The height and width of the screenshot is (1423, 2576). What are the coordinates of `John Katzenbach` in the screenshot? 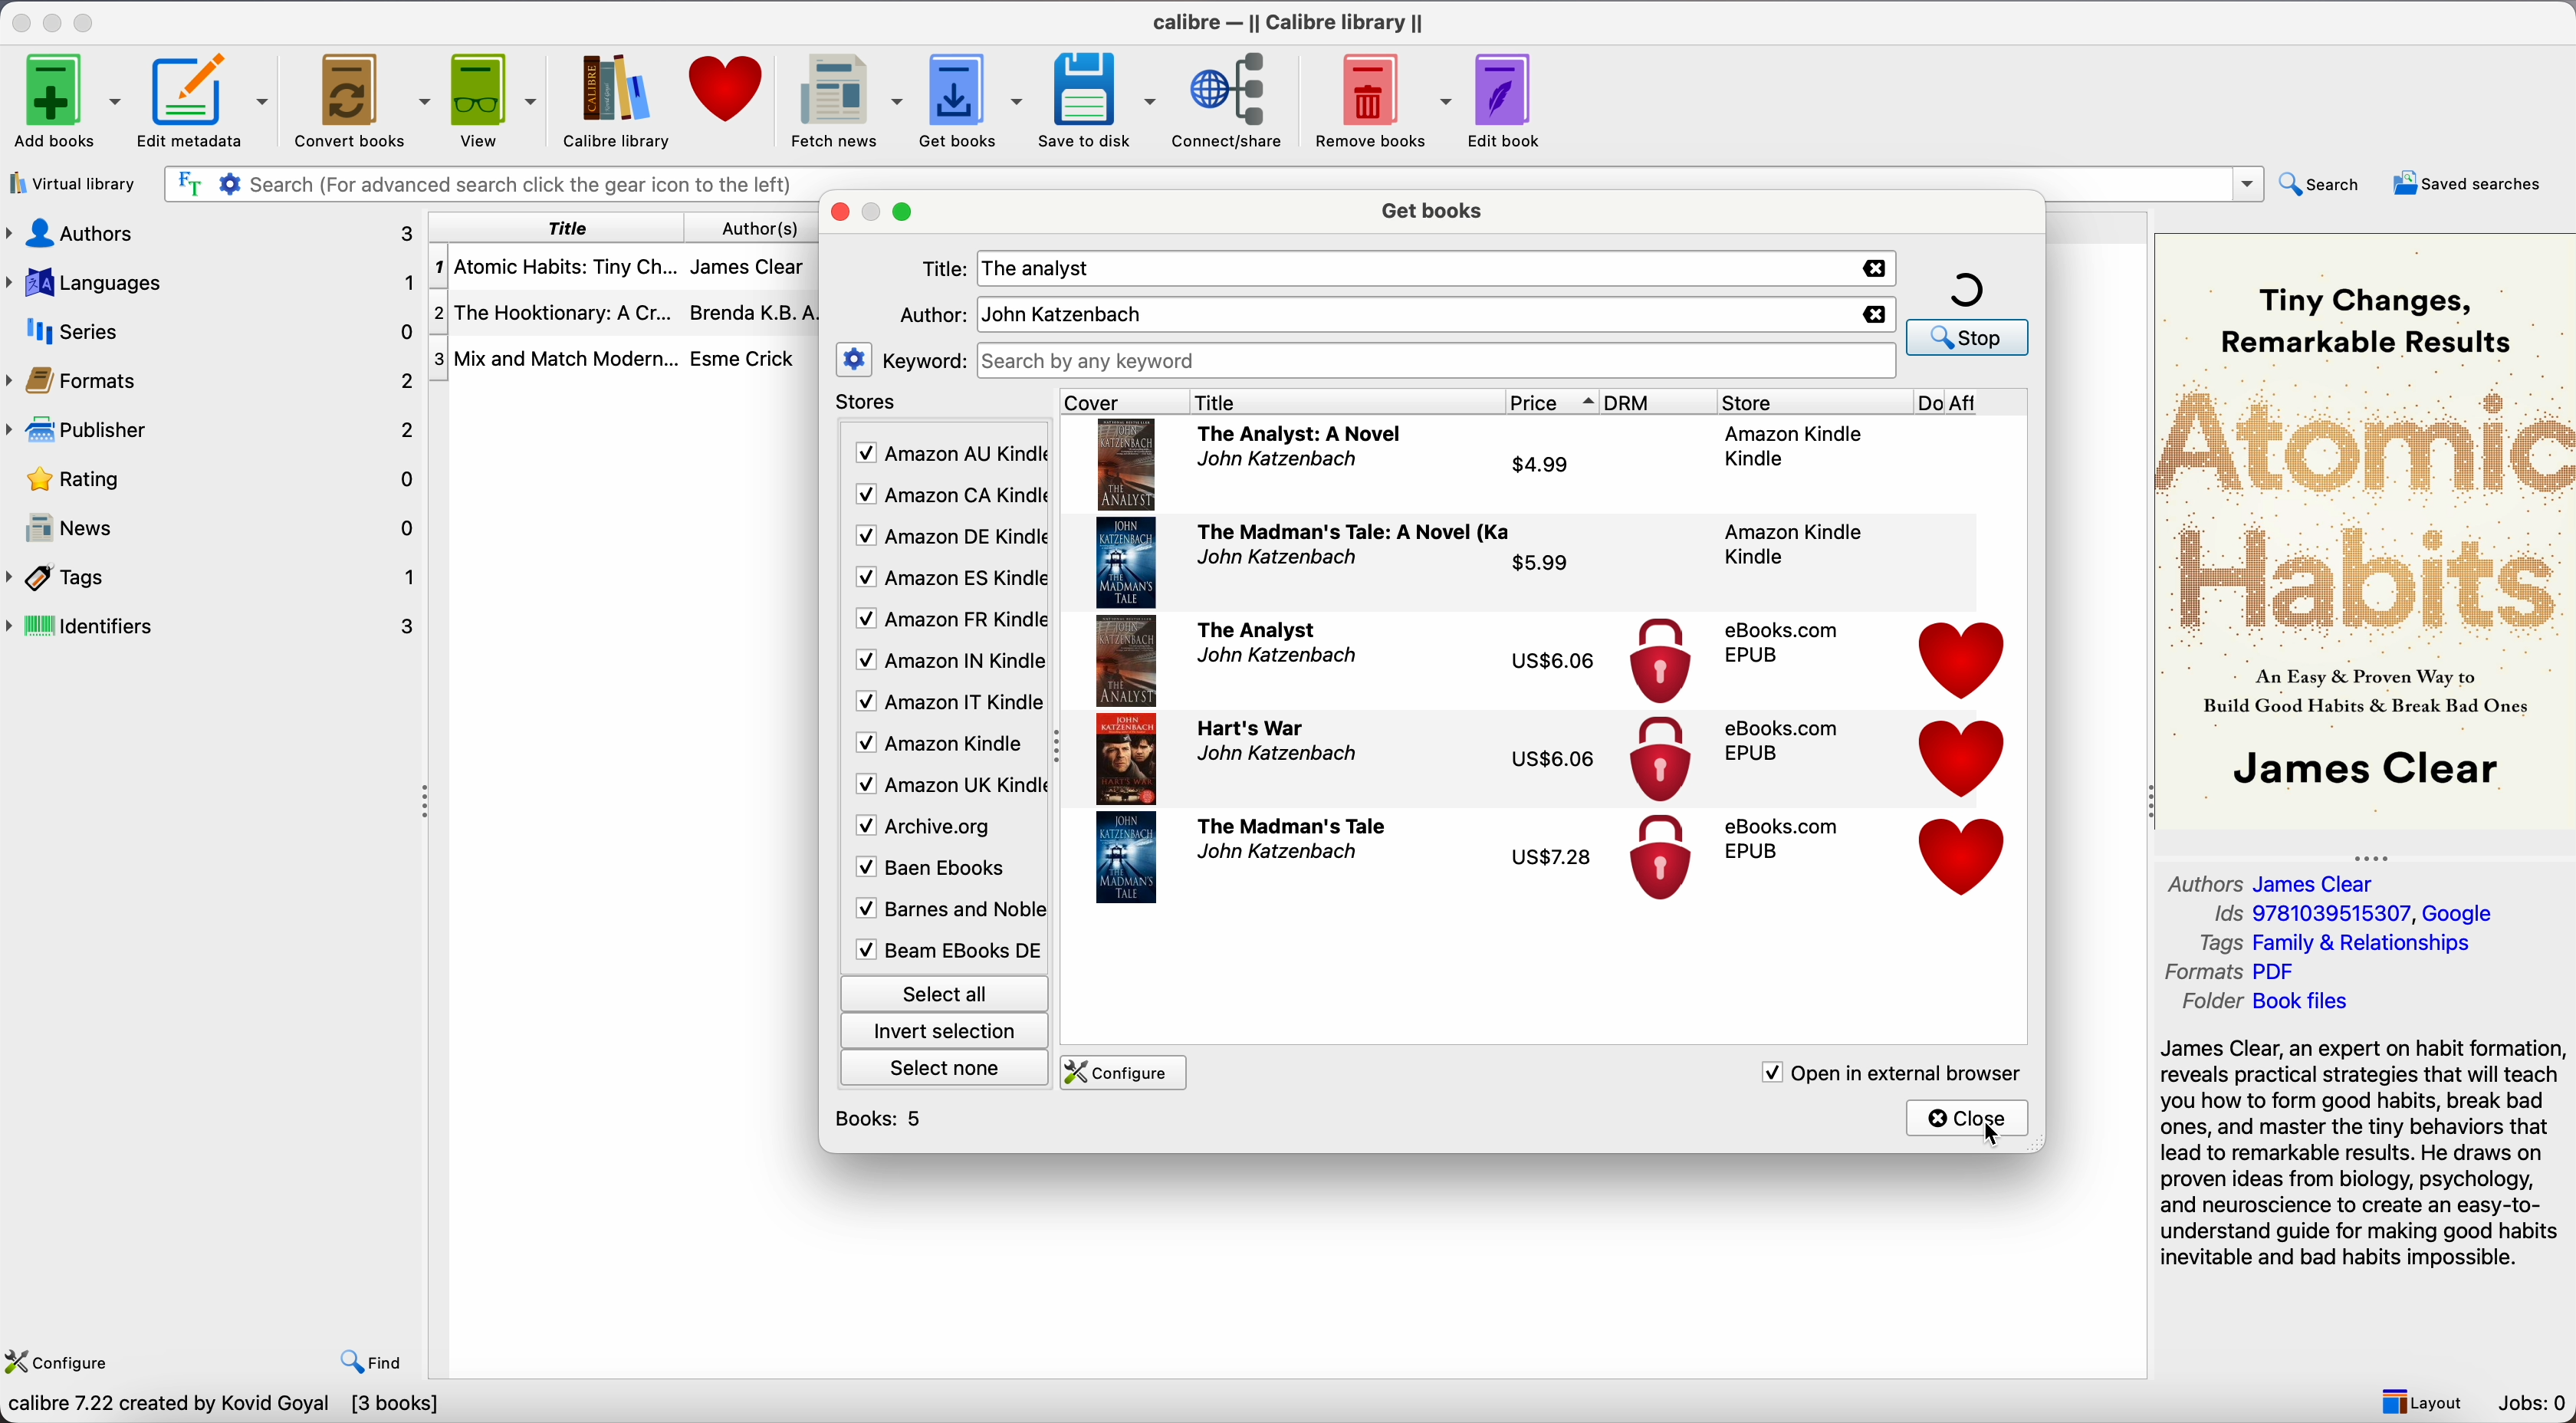 It's located at (1275, 755).